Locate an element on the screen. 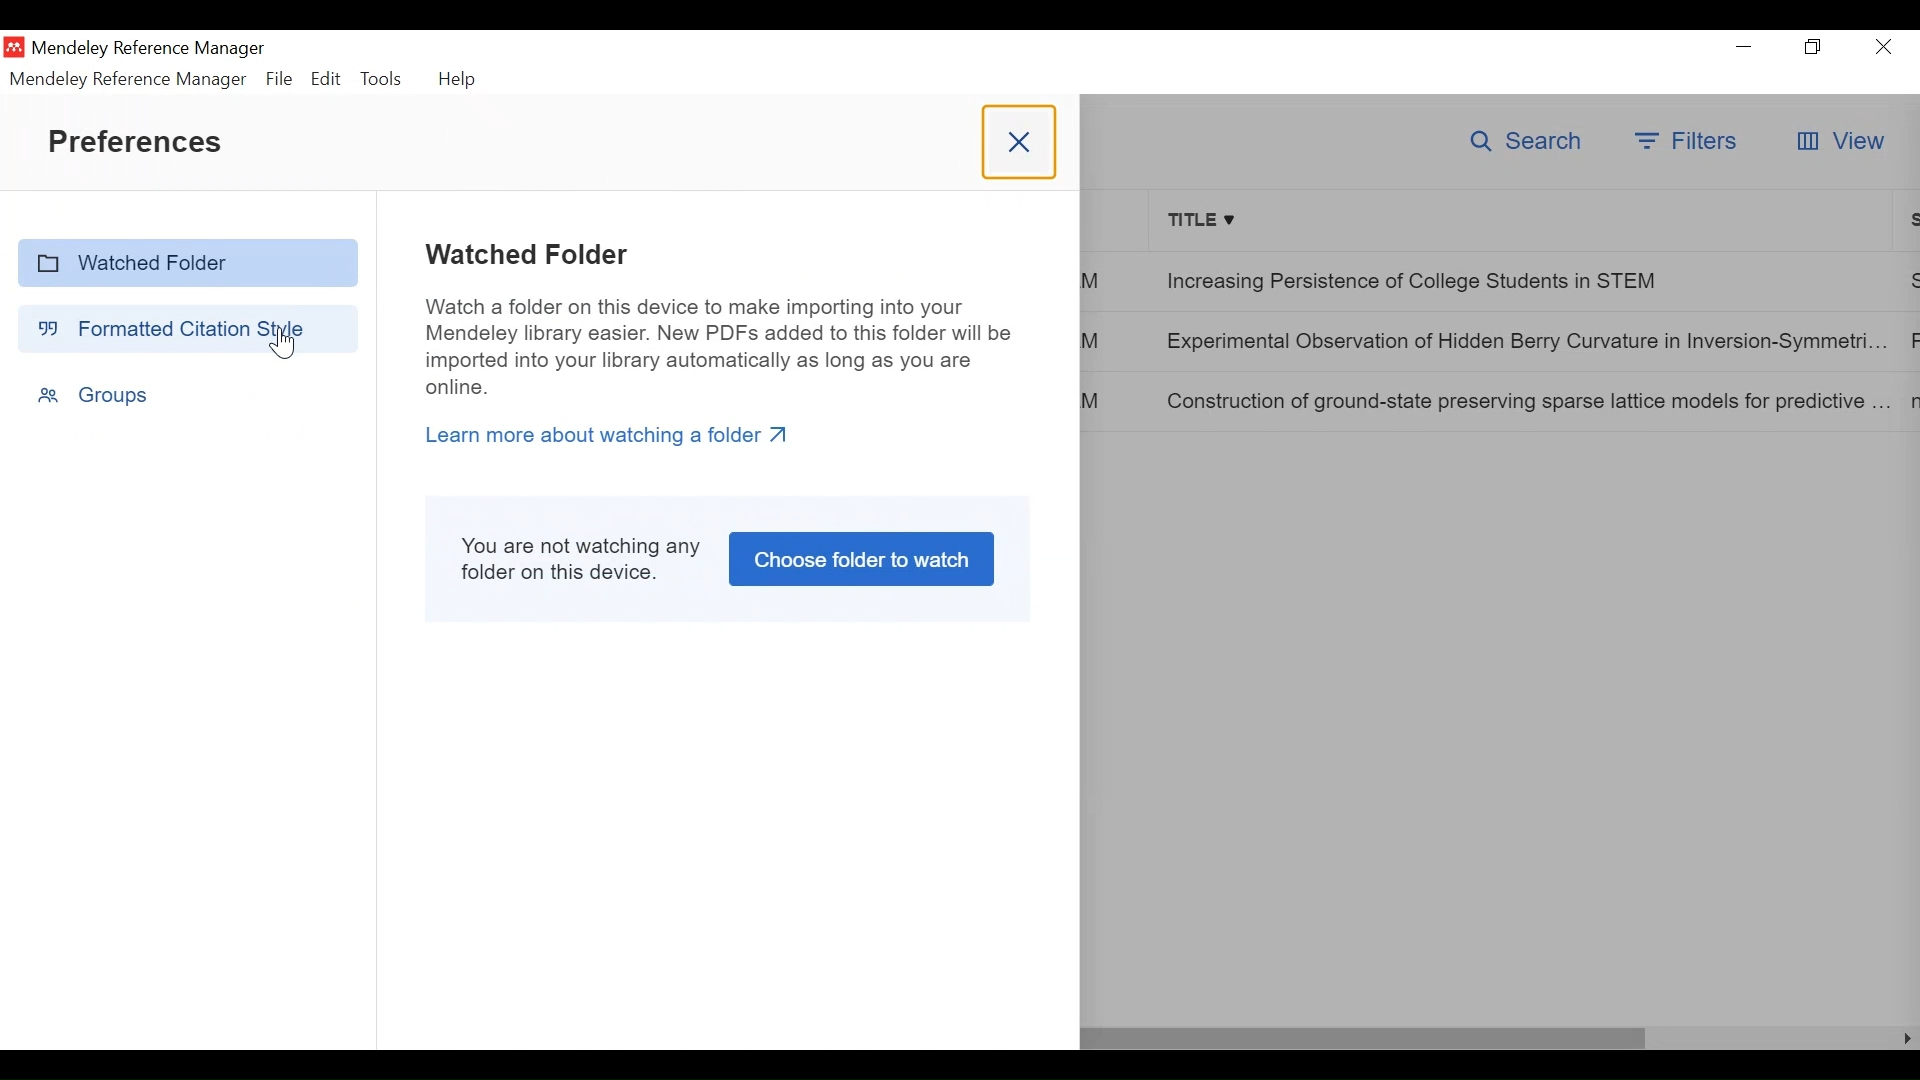 Image resolution: width=1920 pixels, height=1080 pixels. Edit is located at coordinates (325, 78).